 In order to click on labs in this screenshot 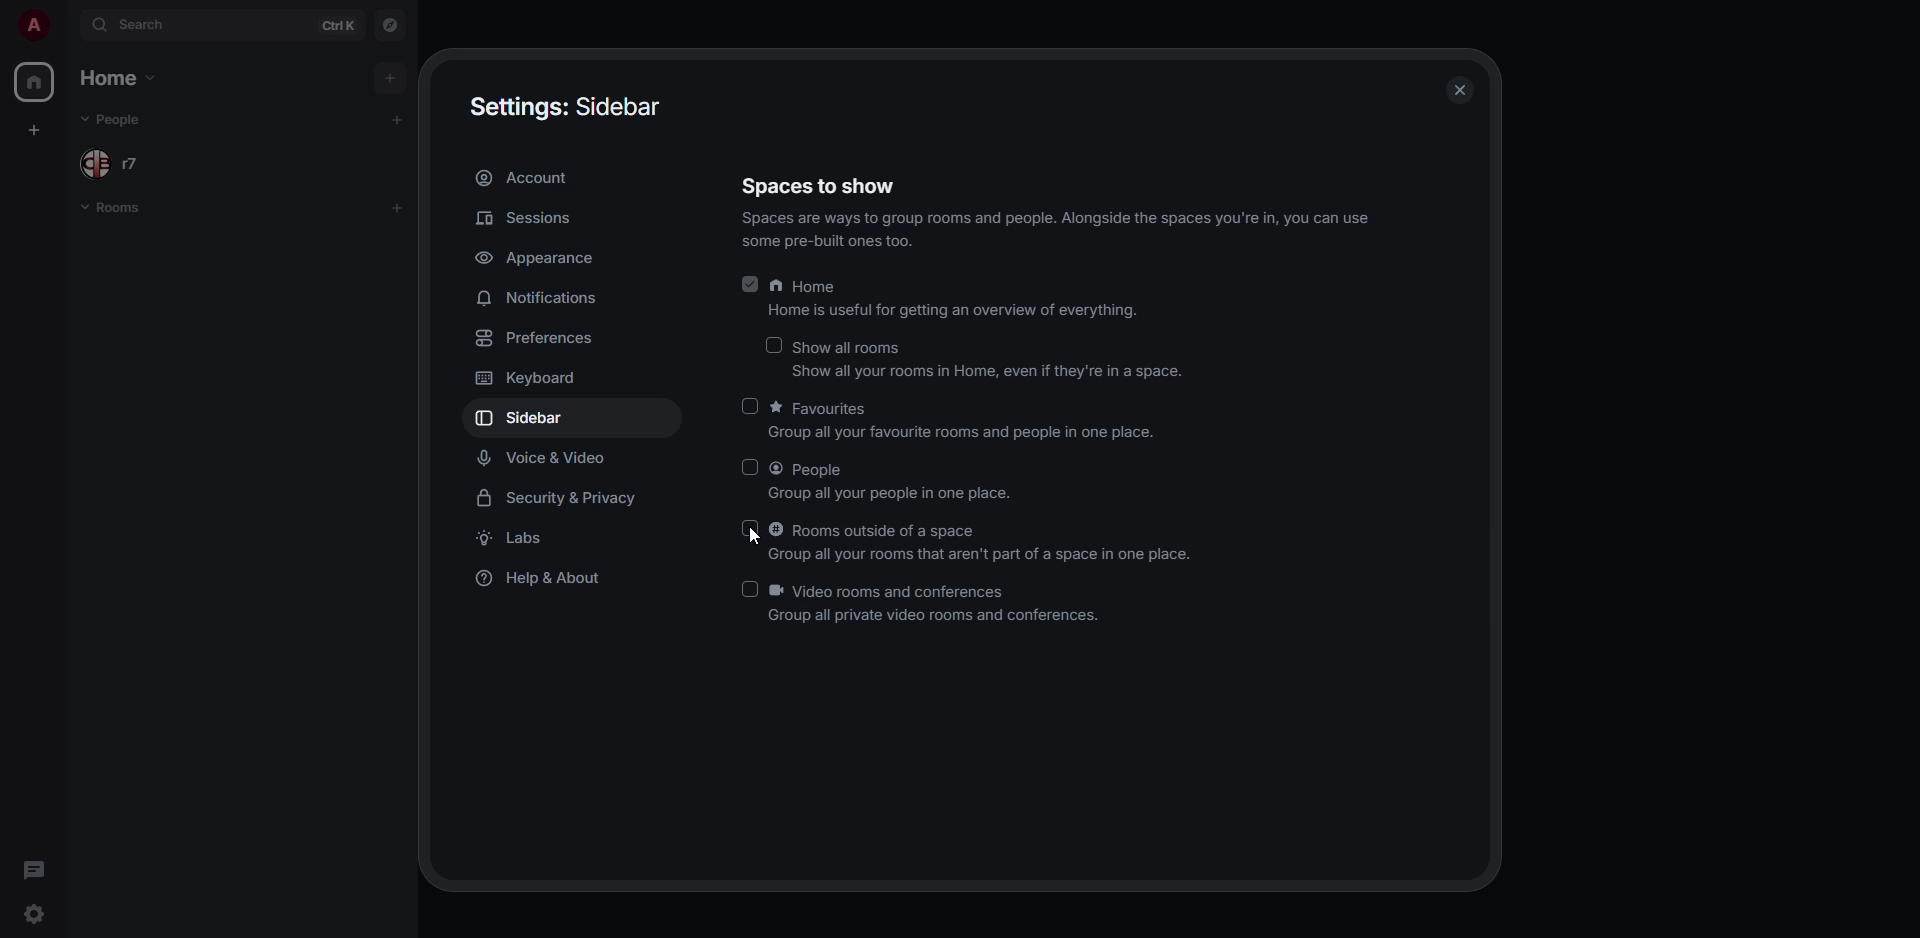, I will do `click(522, 540)`.